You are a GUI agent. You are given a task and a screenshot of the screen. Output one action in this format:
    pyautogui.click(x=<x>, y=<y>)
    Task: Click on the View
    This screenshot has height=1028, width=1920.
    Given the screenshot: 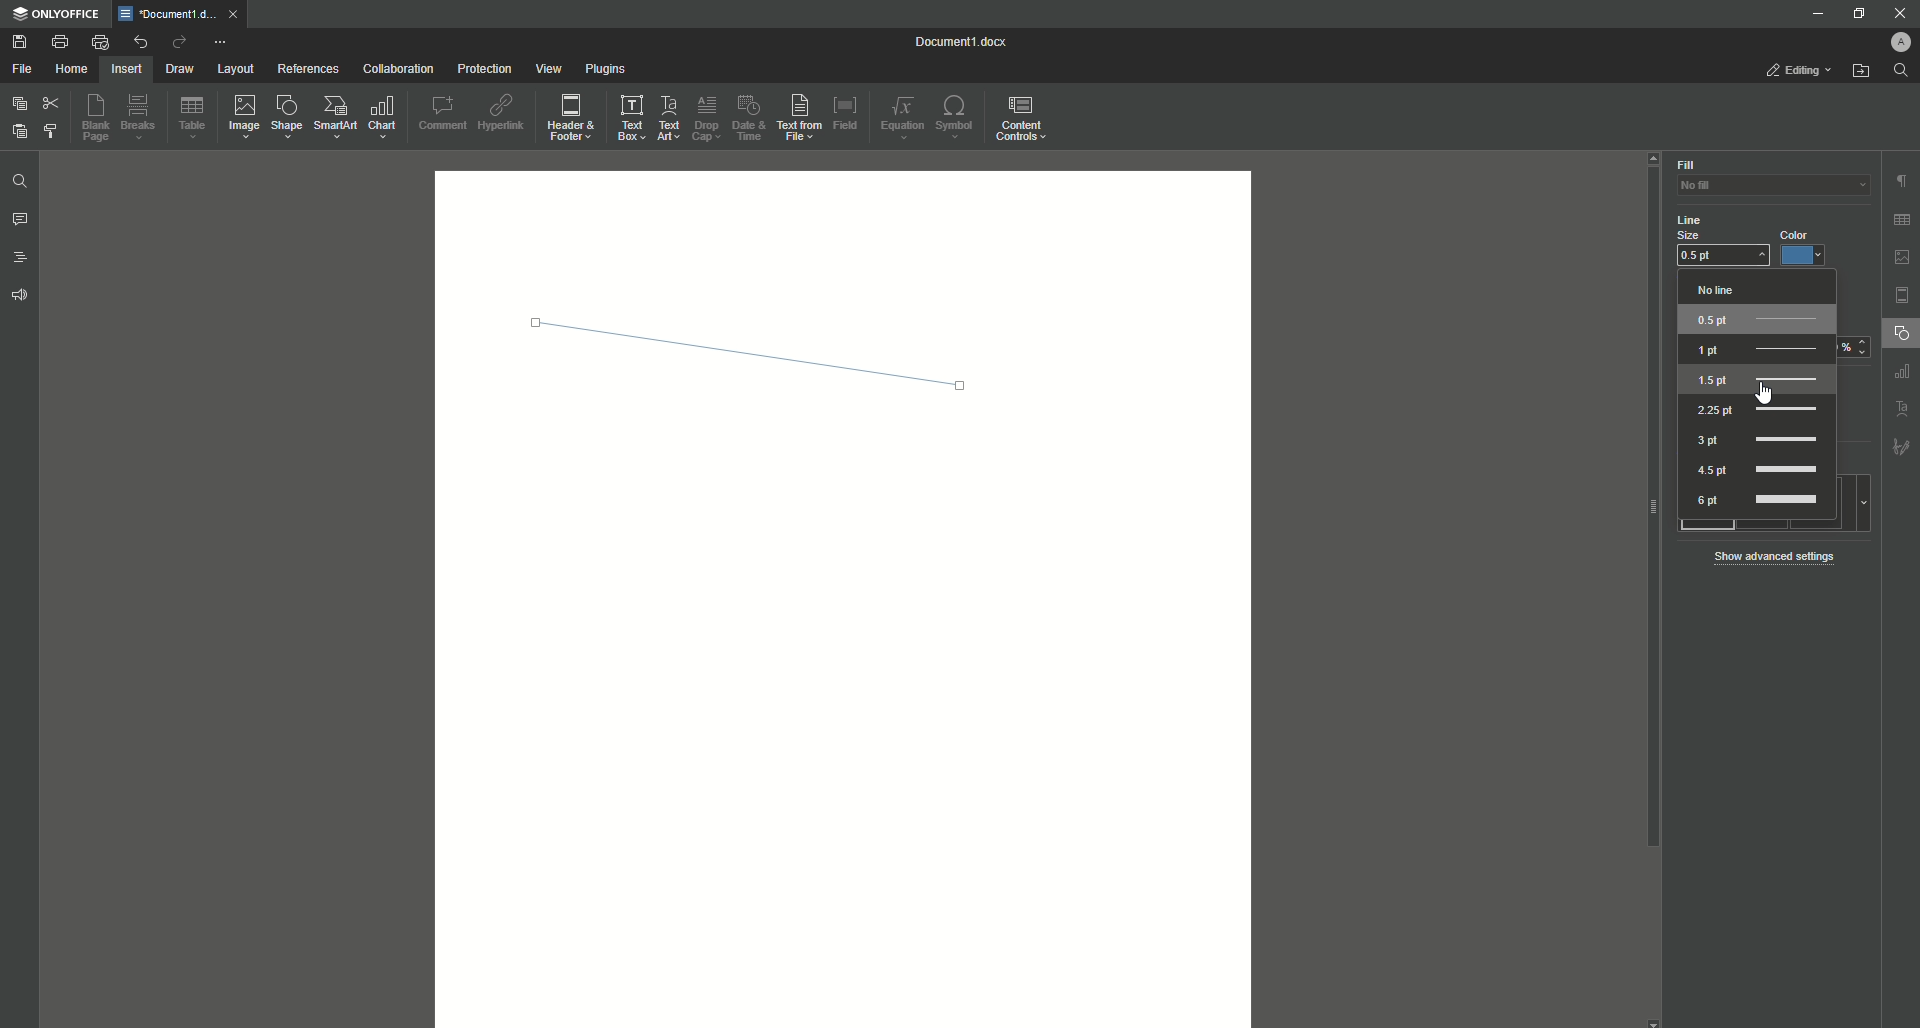 What is the action you would take?
    pyautogui.click(x=547, y=69)
    